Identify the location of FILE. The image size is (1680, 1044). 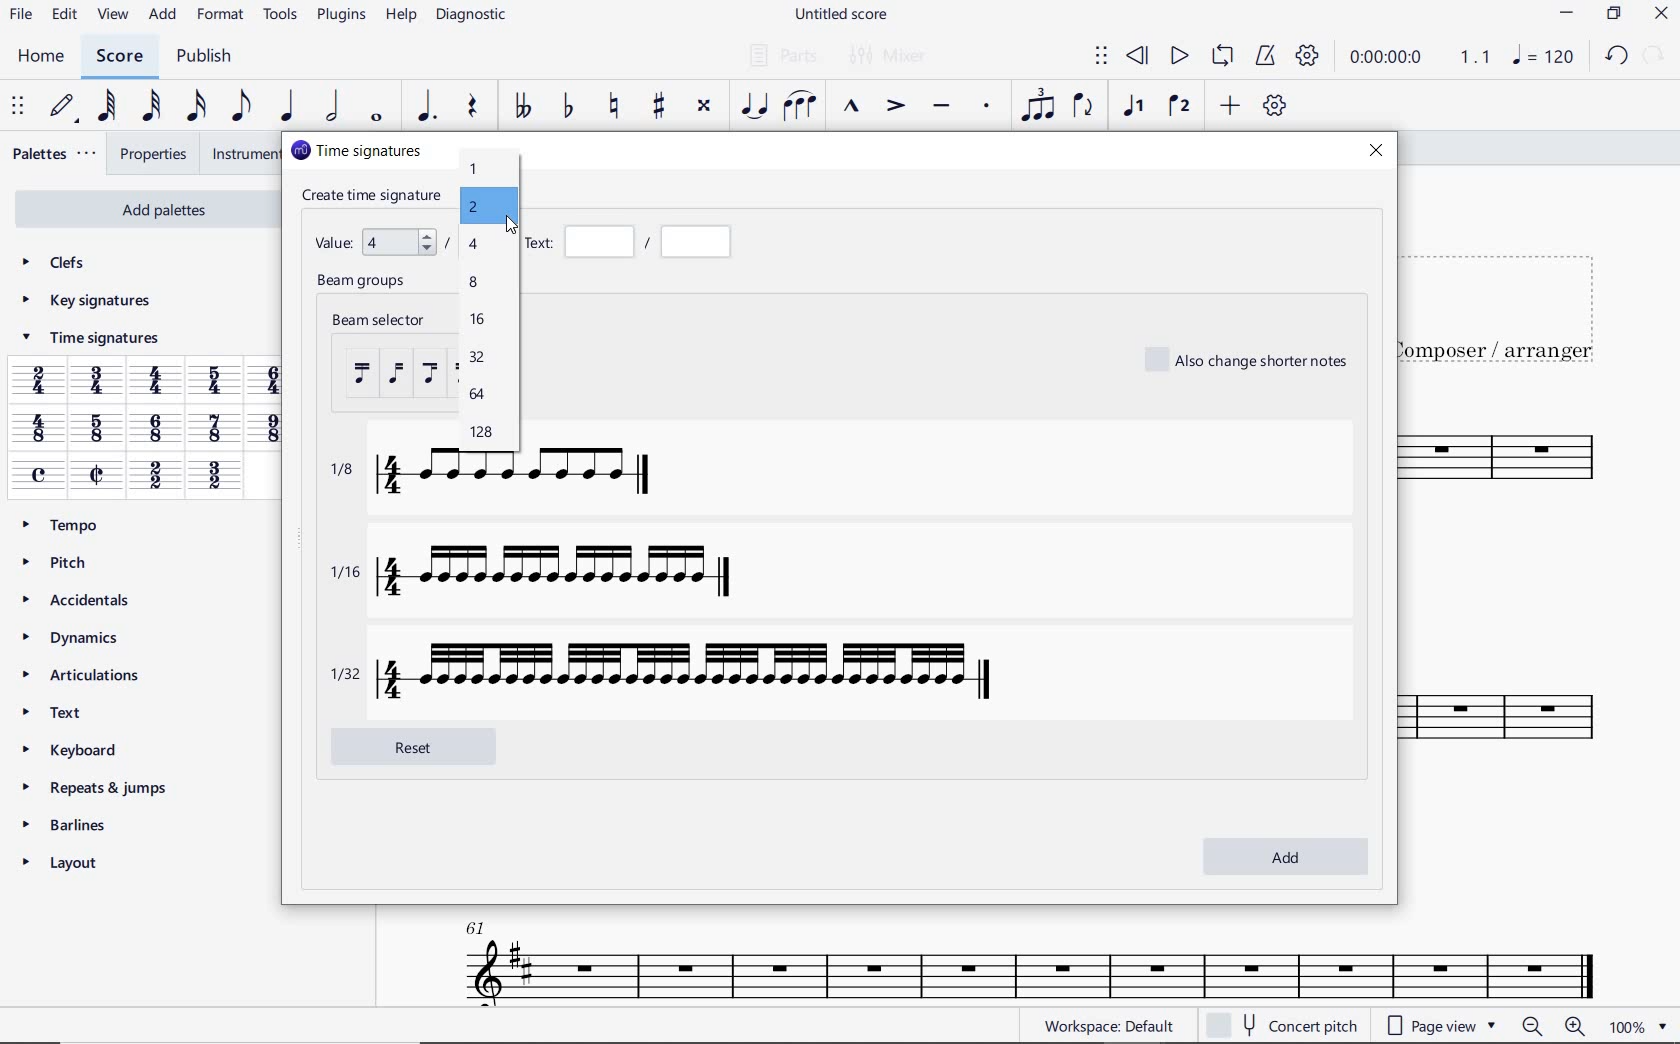
(21, 16).